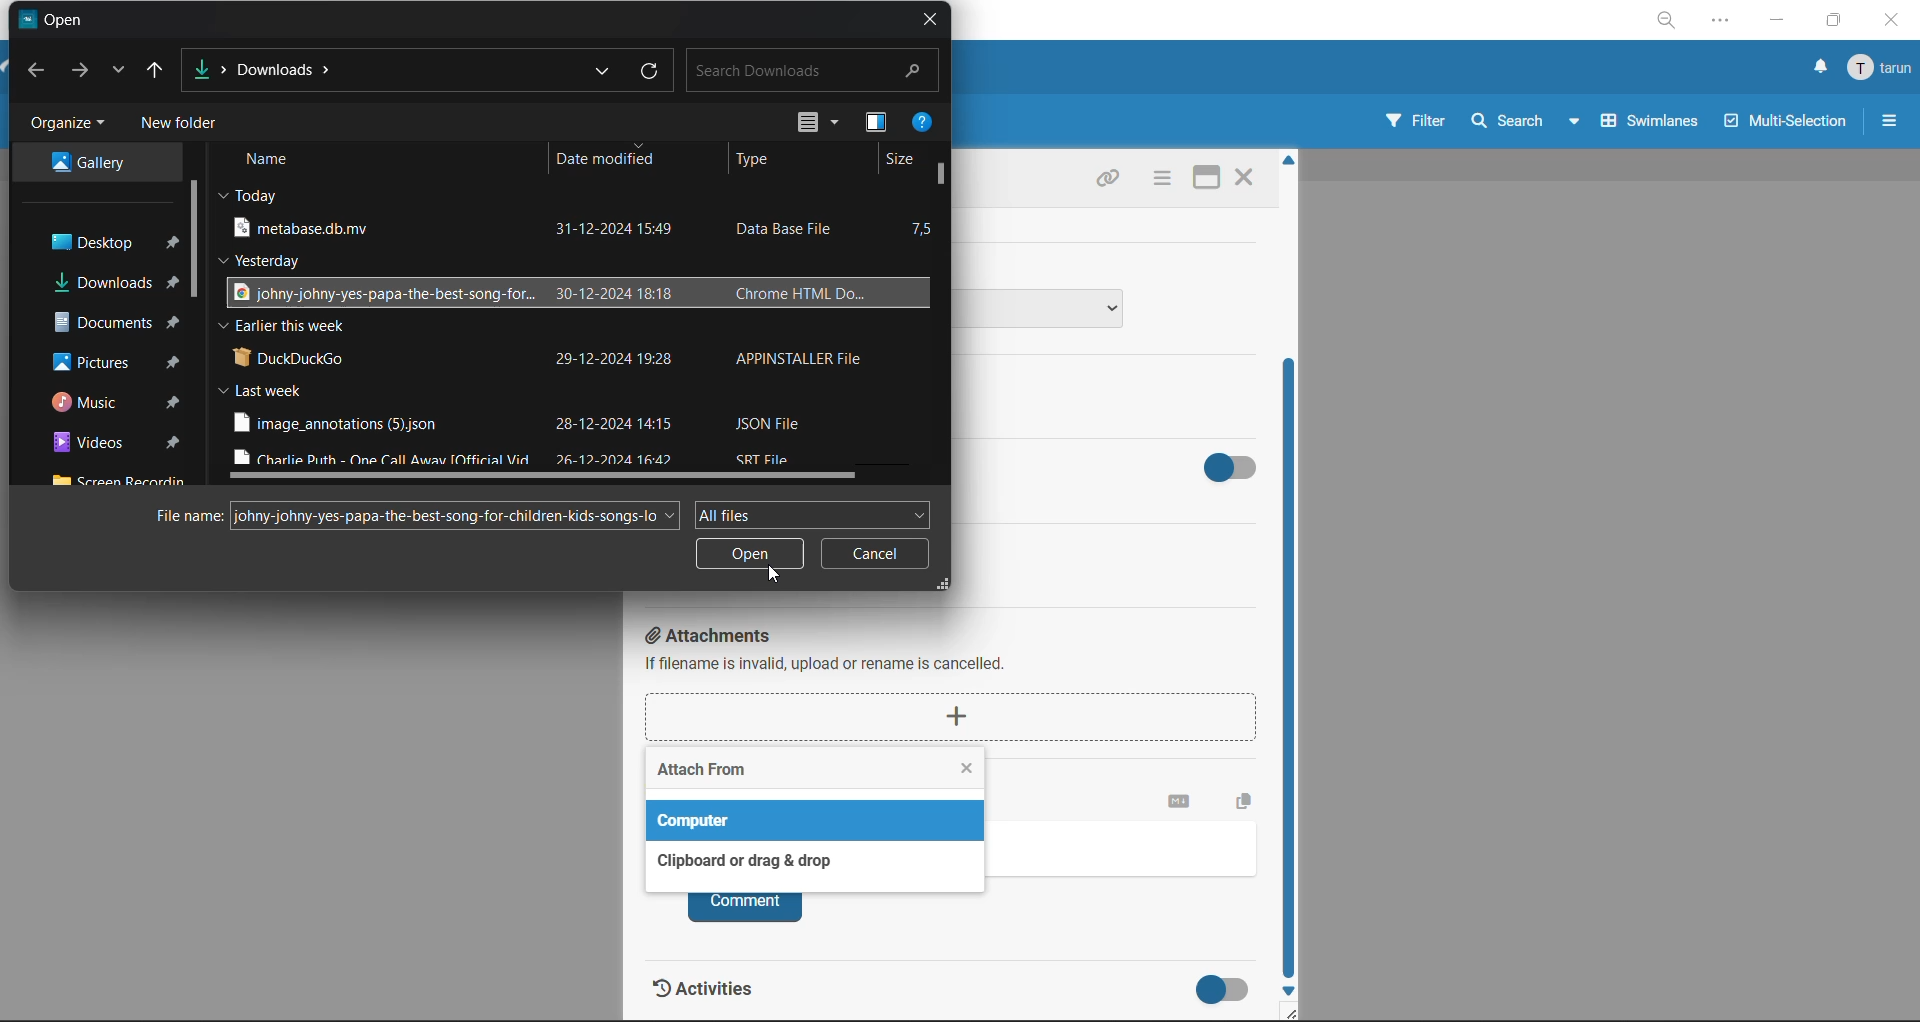 Image resolution: width=1920 pixels, height=1022 pixels. What do you see at coordinates (750, 555) in the screenshot?
I see `open` at bounding box center [750, 555].